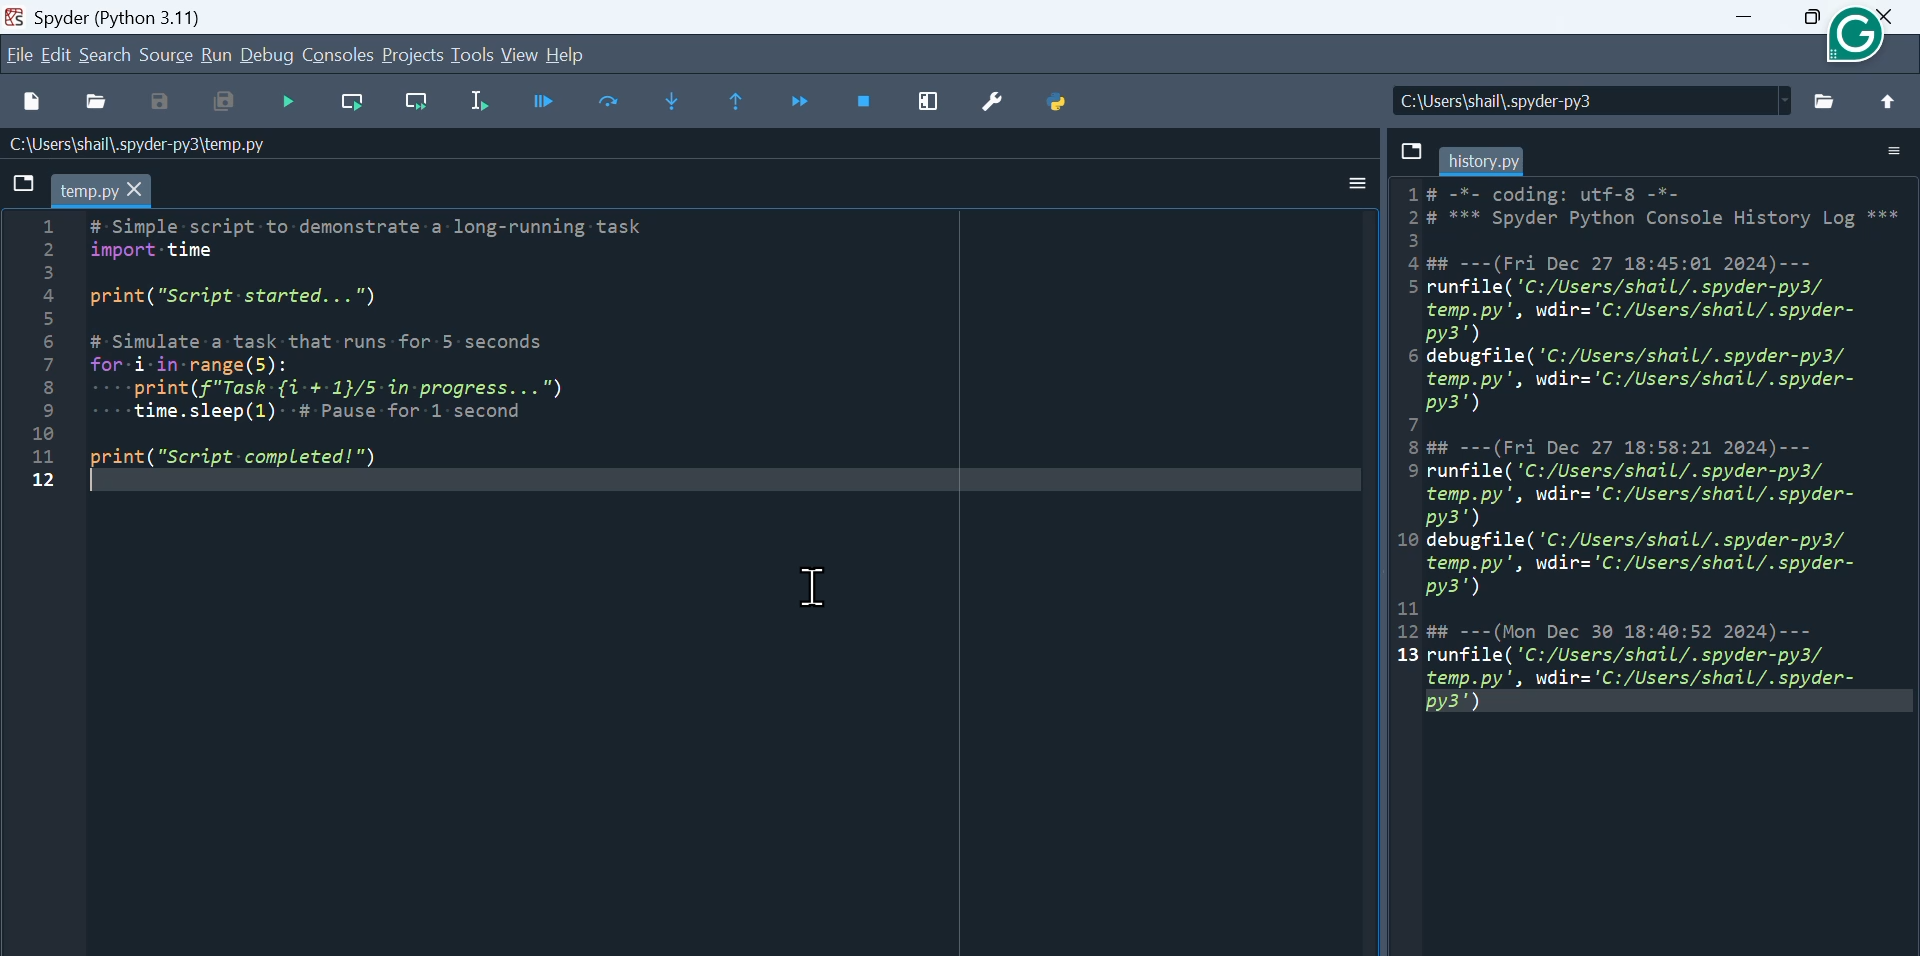 The width and height of the screenshot is (1920, 956). I want to click on Cursor, so click(824, 589).